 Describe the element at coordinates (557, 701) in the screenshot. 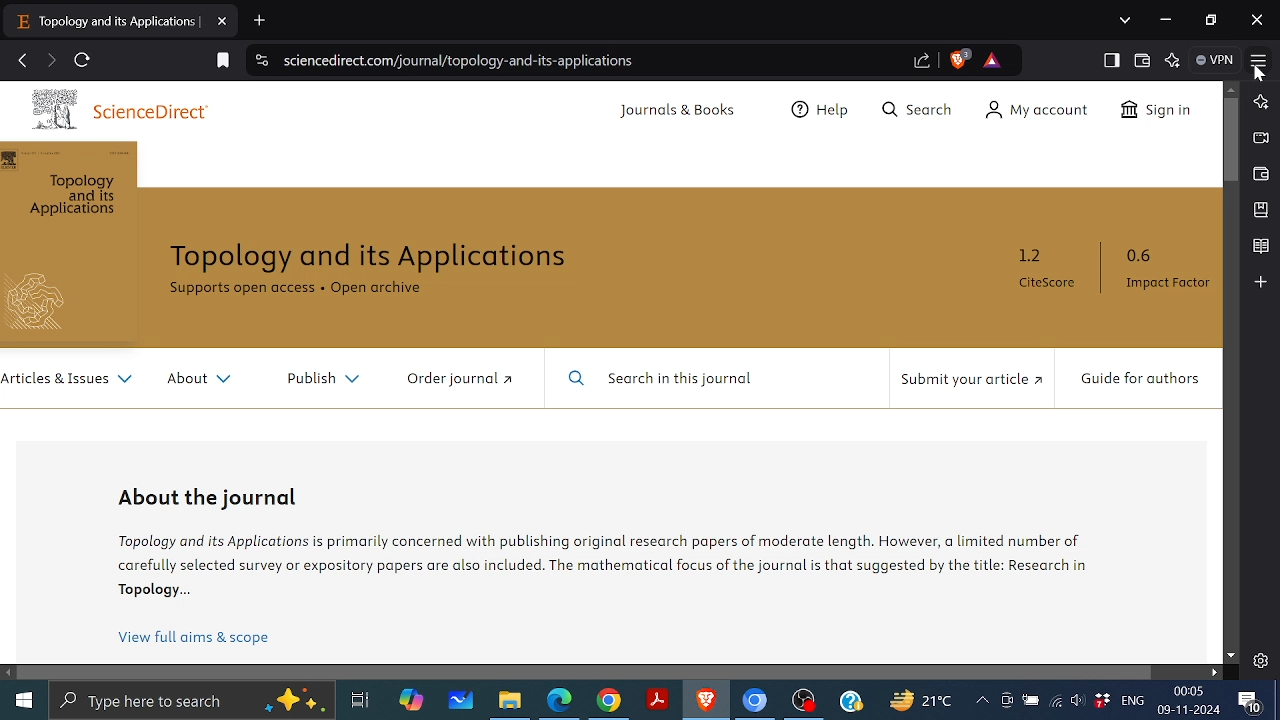

I see `Microsoft edge` at that location.